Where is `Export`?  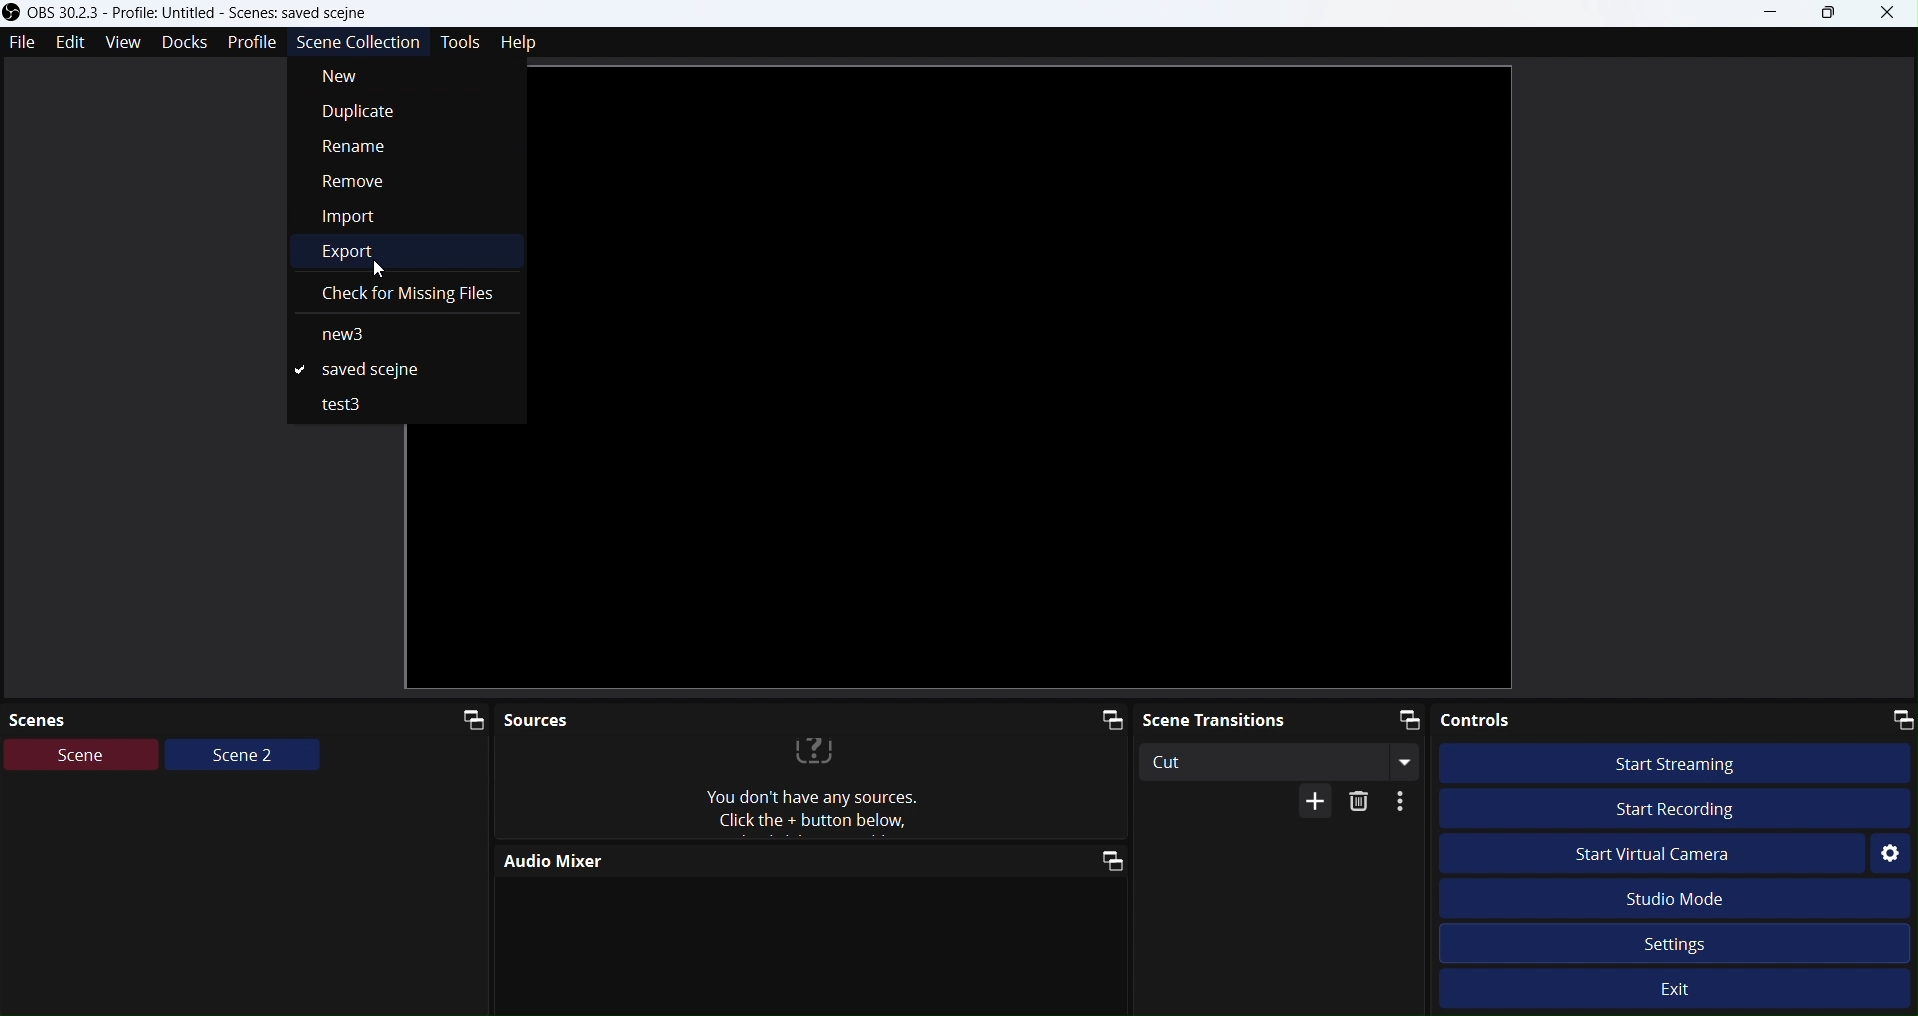
Export is located at coordinates (375, 253).